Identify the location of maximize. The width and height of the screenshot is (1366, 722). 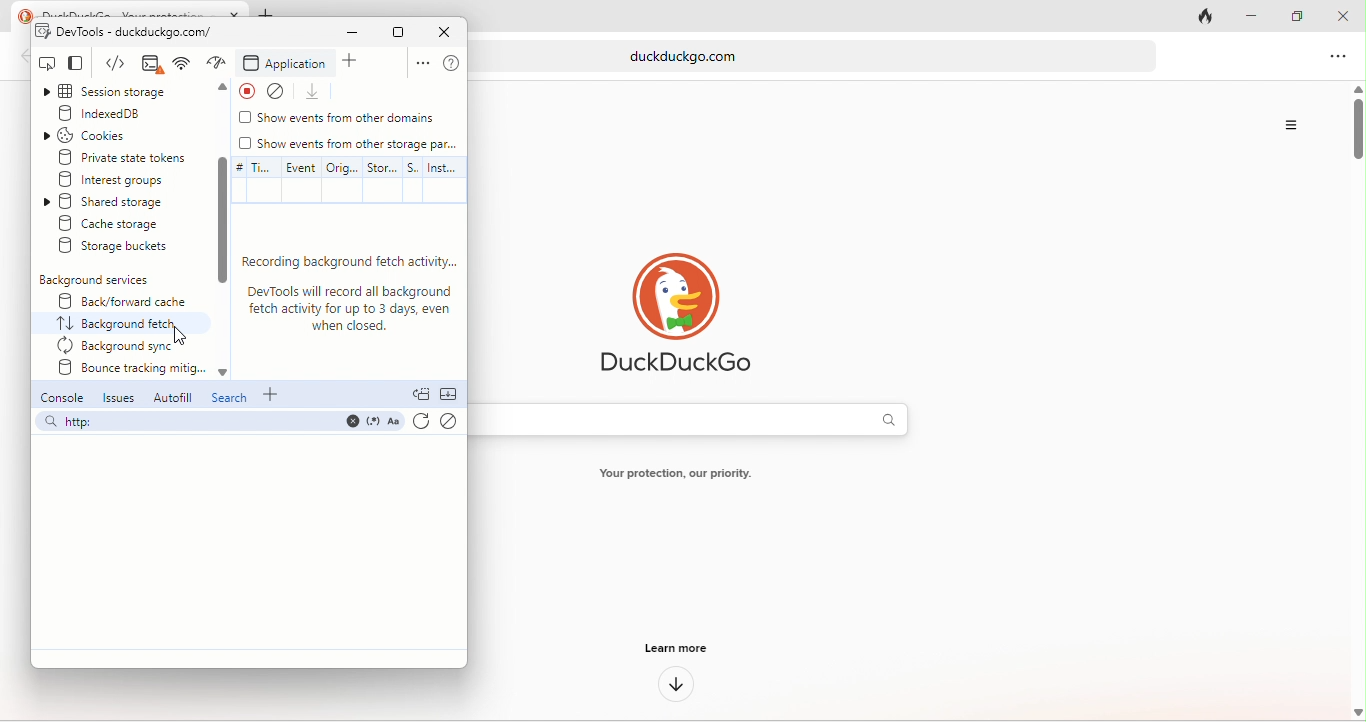
(397, 32).